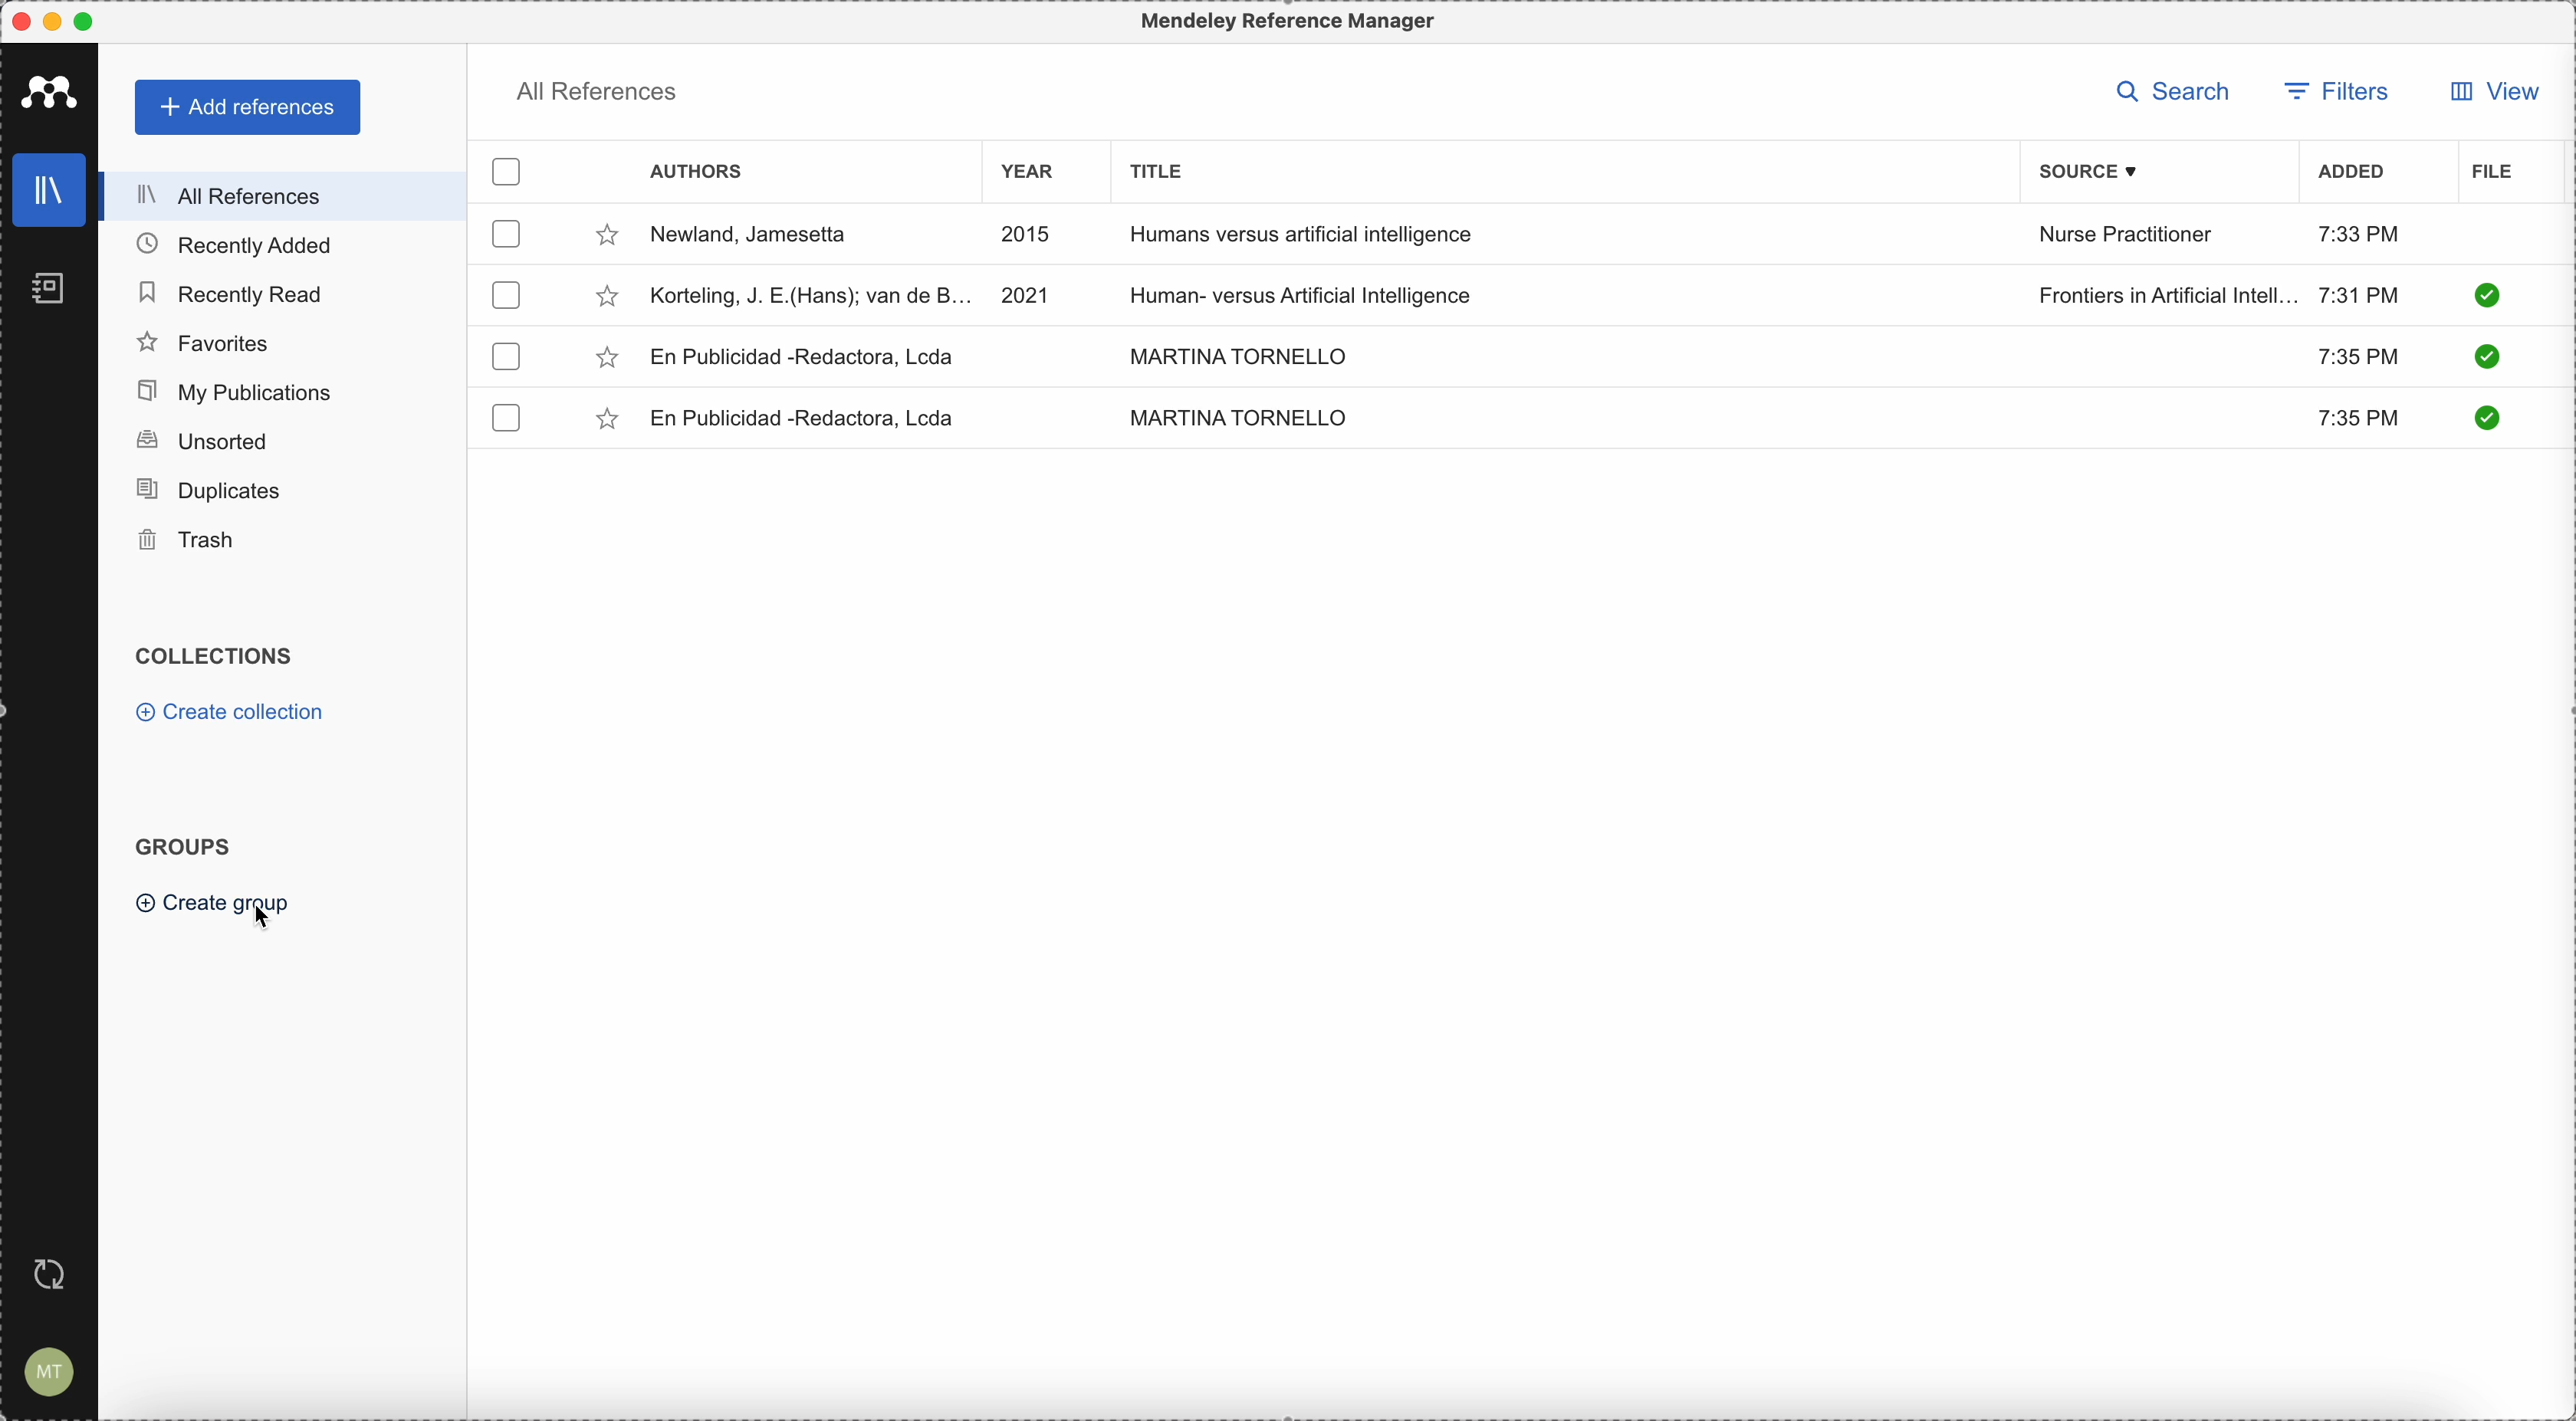 This screenshot has width=2576, height=1421. Describe the element at coordinates (2130, 235) in the screenshot. I see `Nurse Practitioner` at that location.